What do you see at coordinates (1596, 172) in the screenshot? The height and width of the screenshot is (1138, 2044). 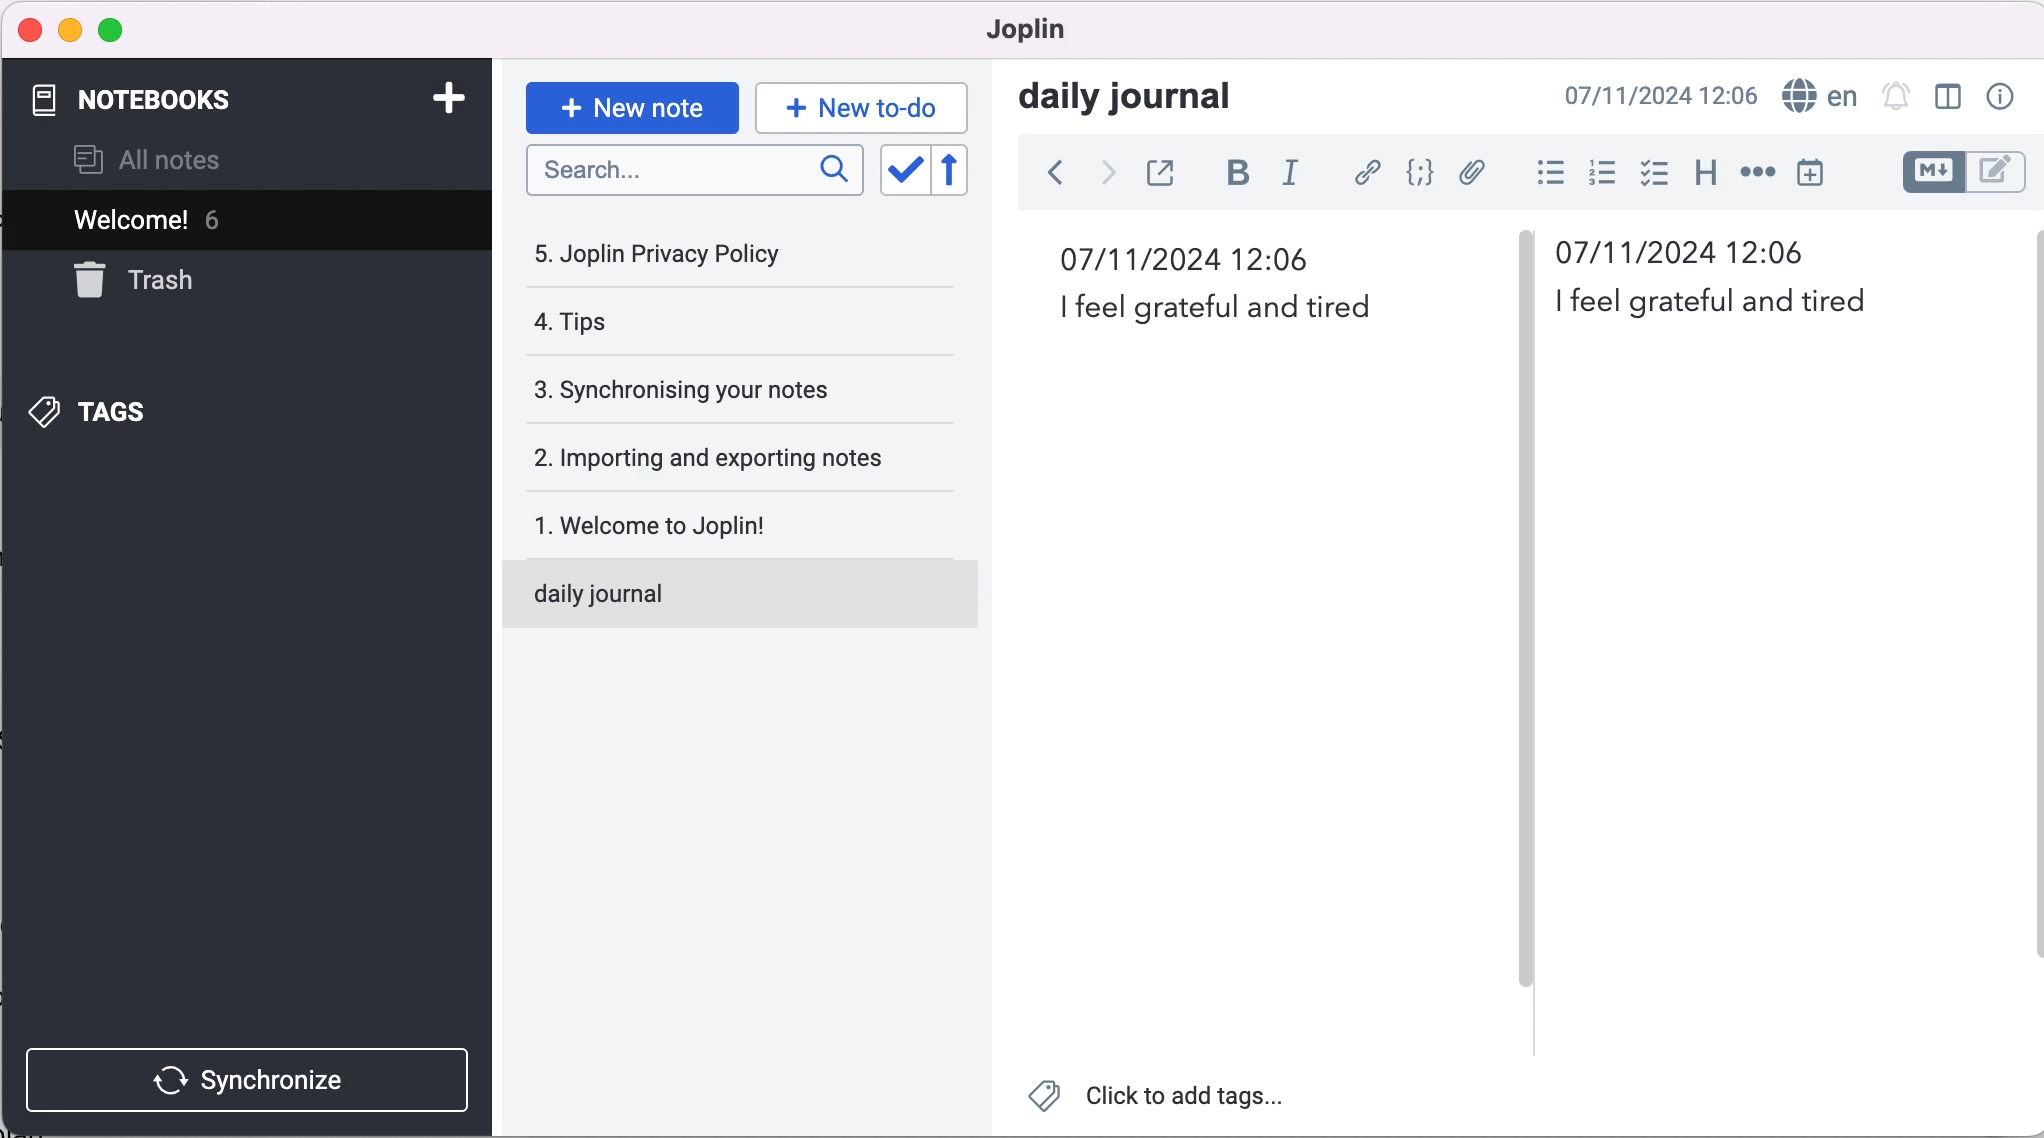 I see `numbered list` at bounding box center [1596, 172].